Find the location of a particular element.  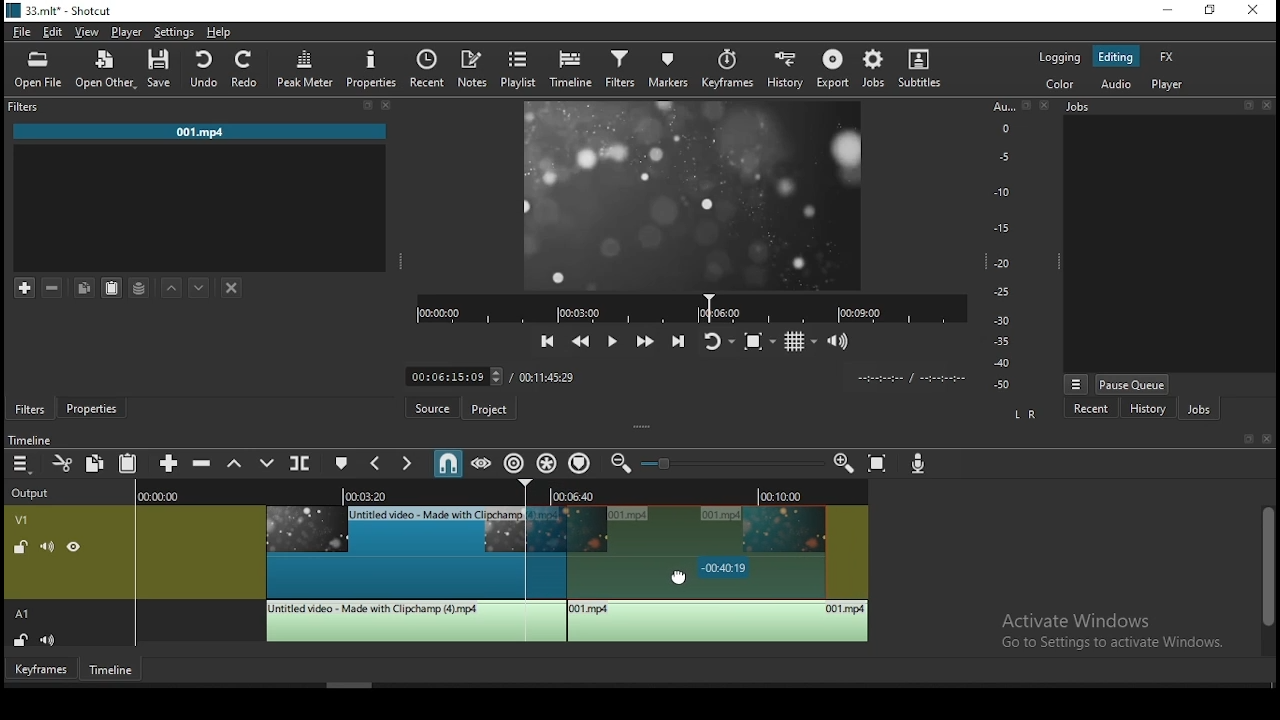

jobs is located at coordinates (878, 68).